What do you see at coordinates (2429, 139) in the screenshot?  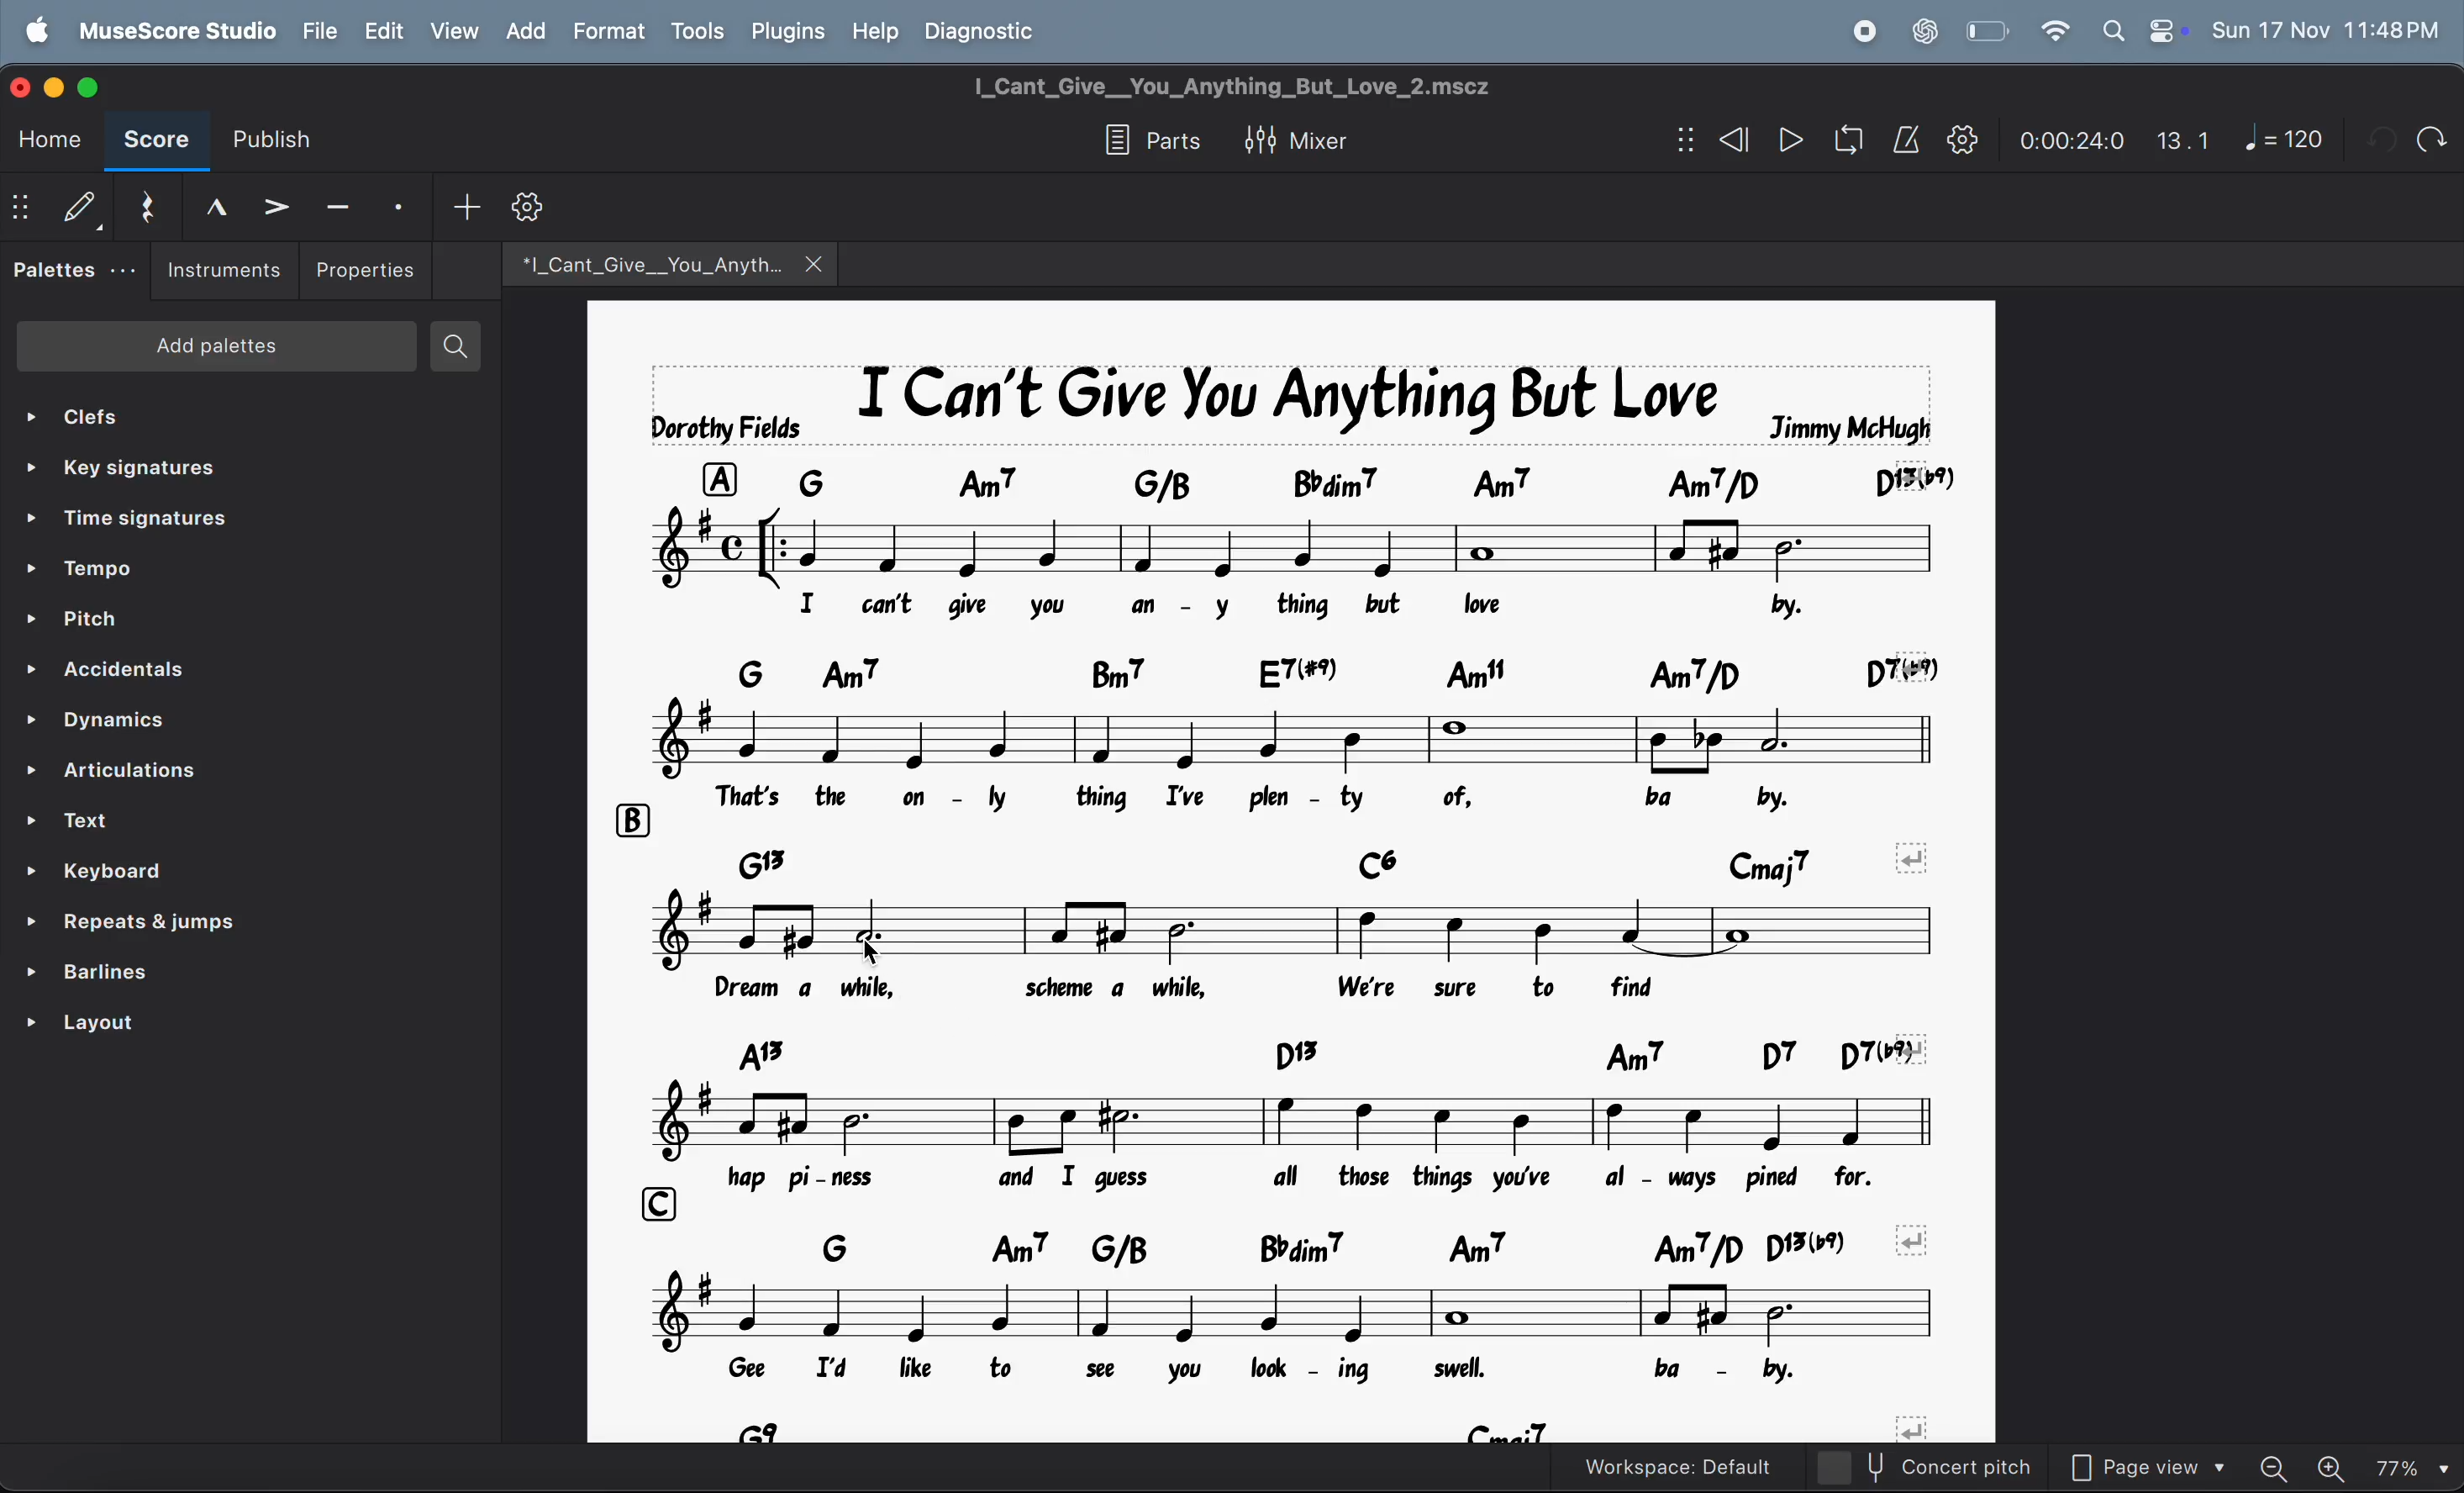 I see `redo` at bounding box center [2429, 139].